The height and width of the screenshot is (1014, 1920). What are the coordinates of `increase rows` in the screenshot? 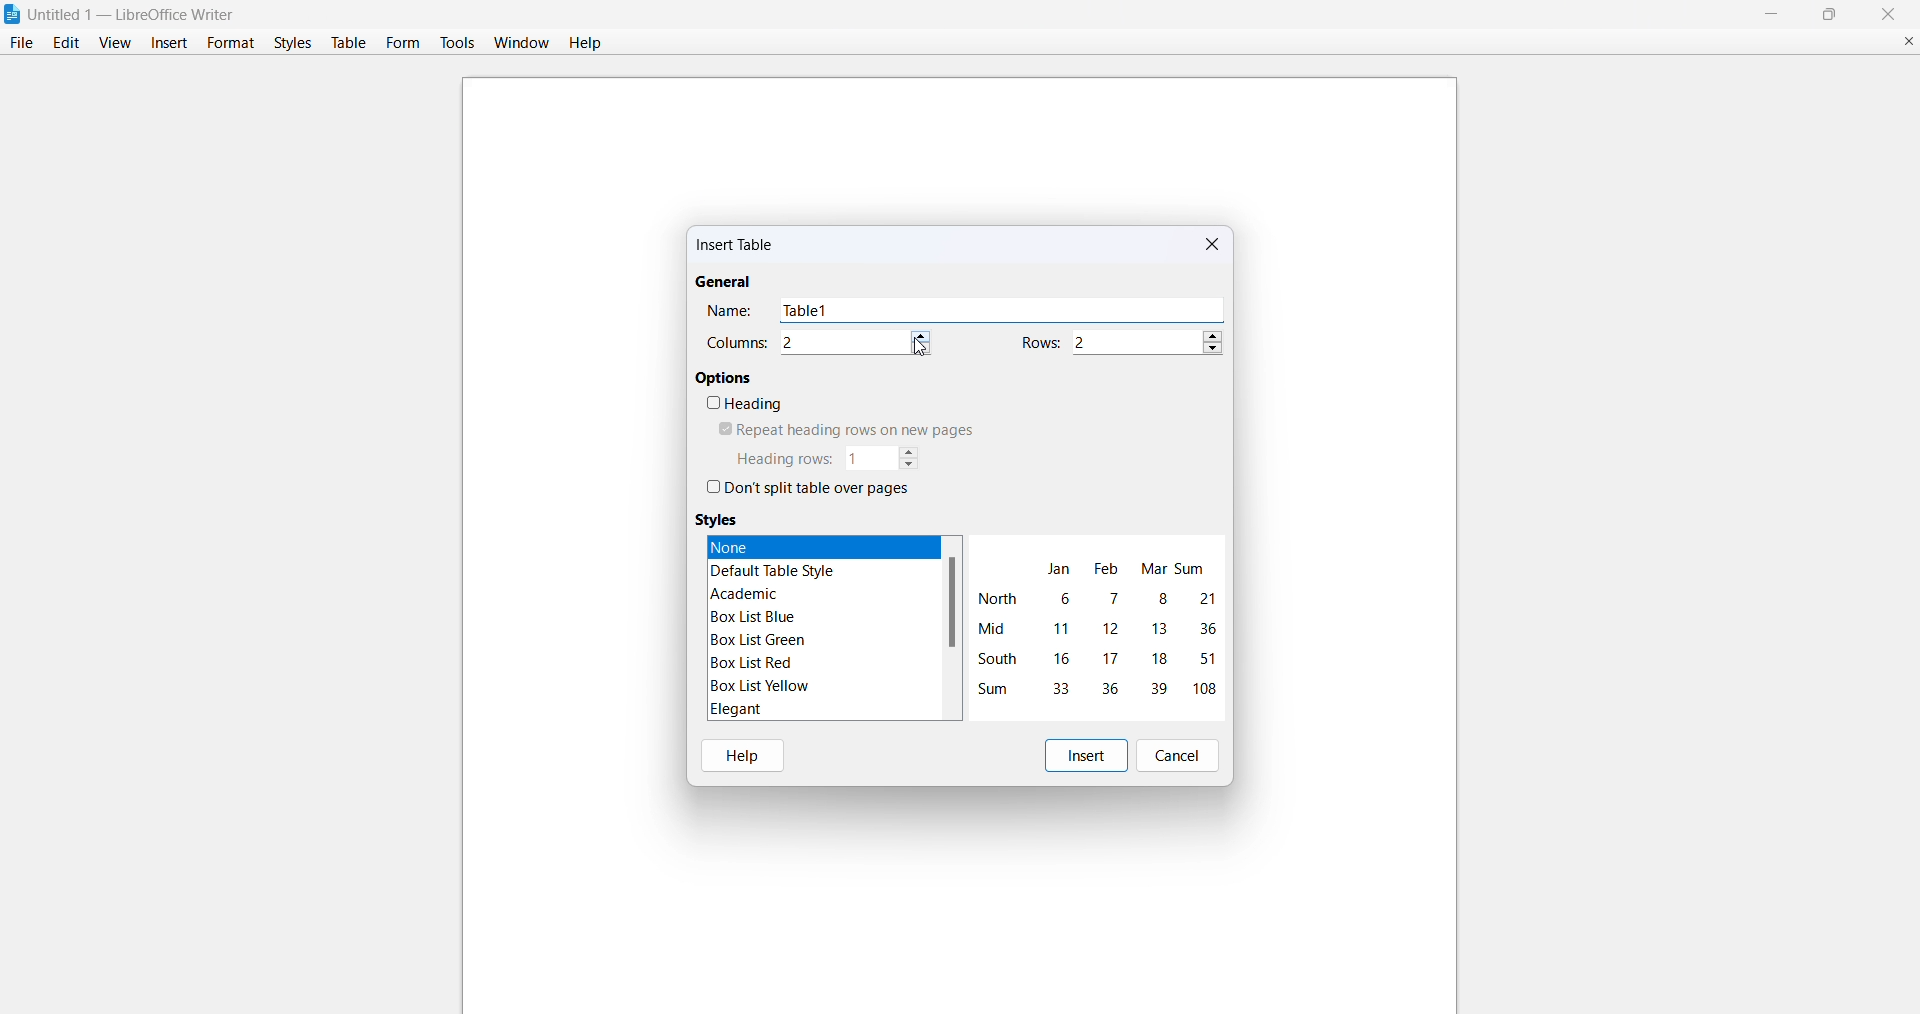 It's located at (1213, 334).